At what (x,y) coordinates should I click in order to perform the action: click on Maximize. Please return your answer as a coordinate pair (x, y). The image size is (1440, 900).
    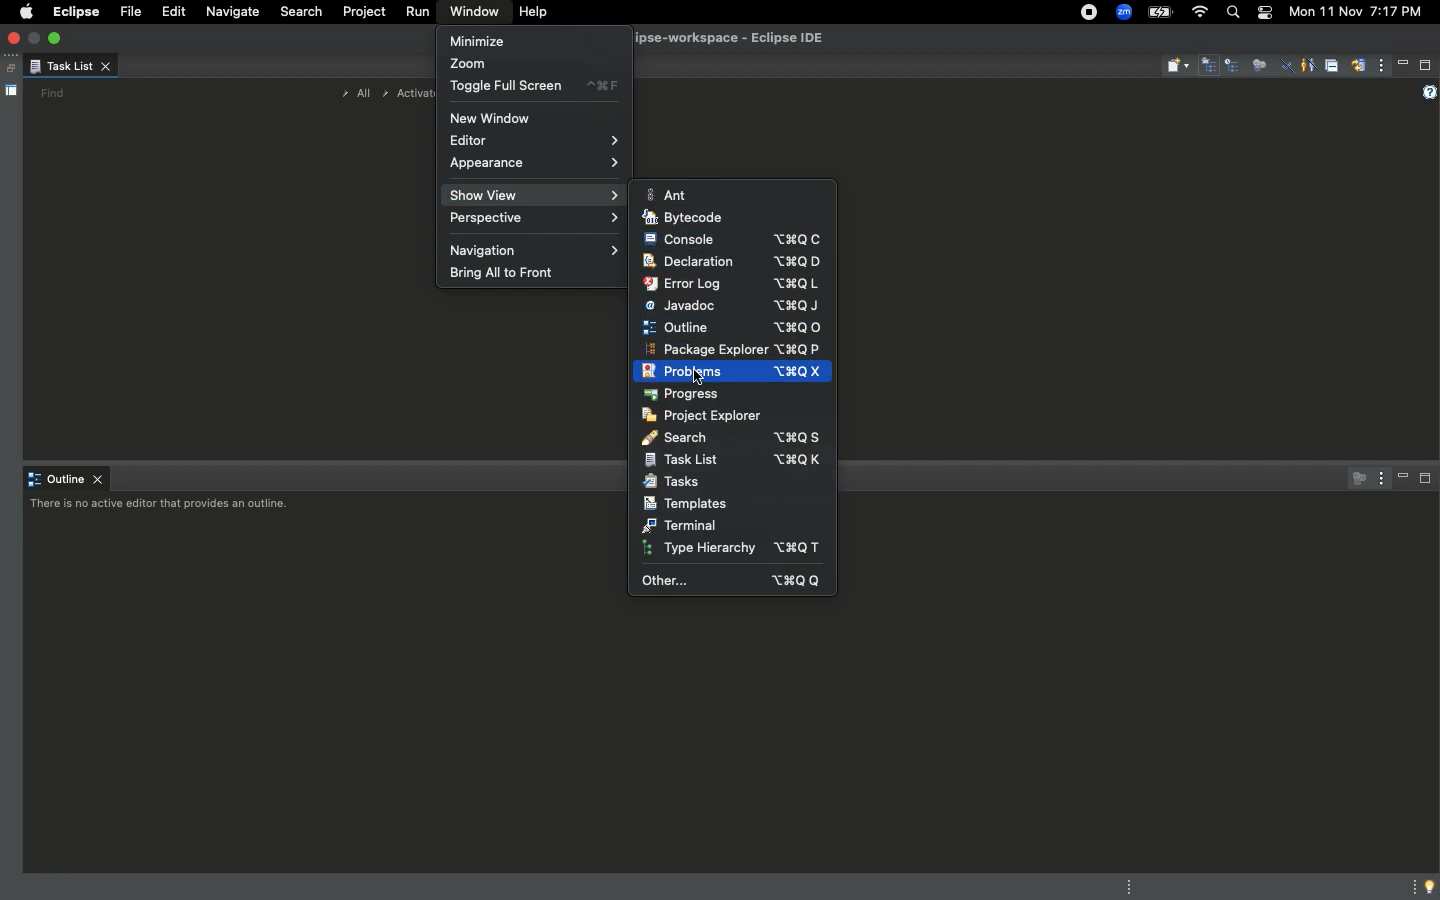
    Looking at the image, I should click on (1426, 65).